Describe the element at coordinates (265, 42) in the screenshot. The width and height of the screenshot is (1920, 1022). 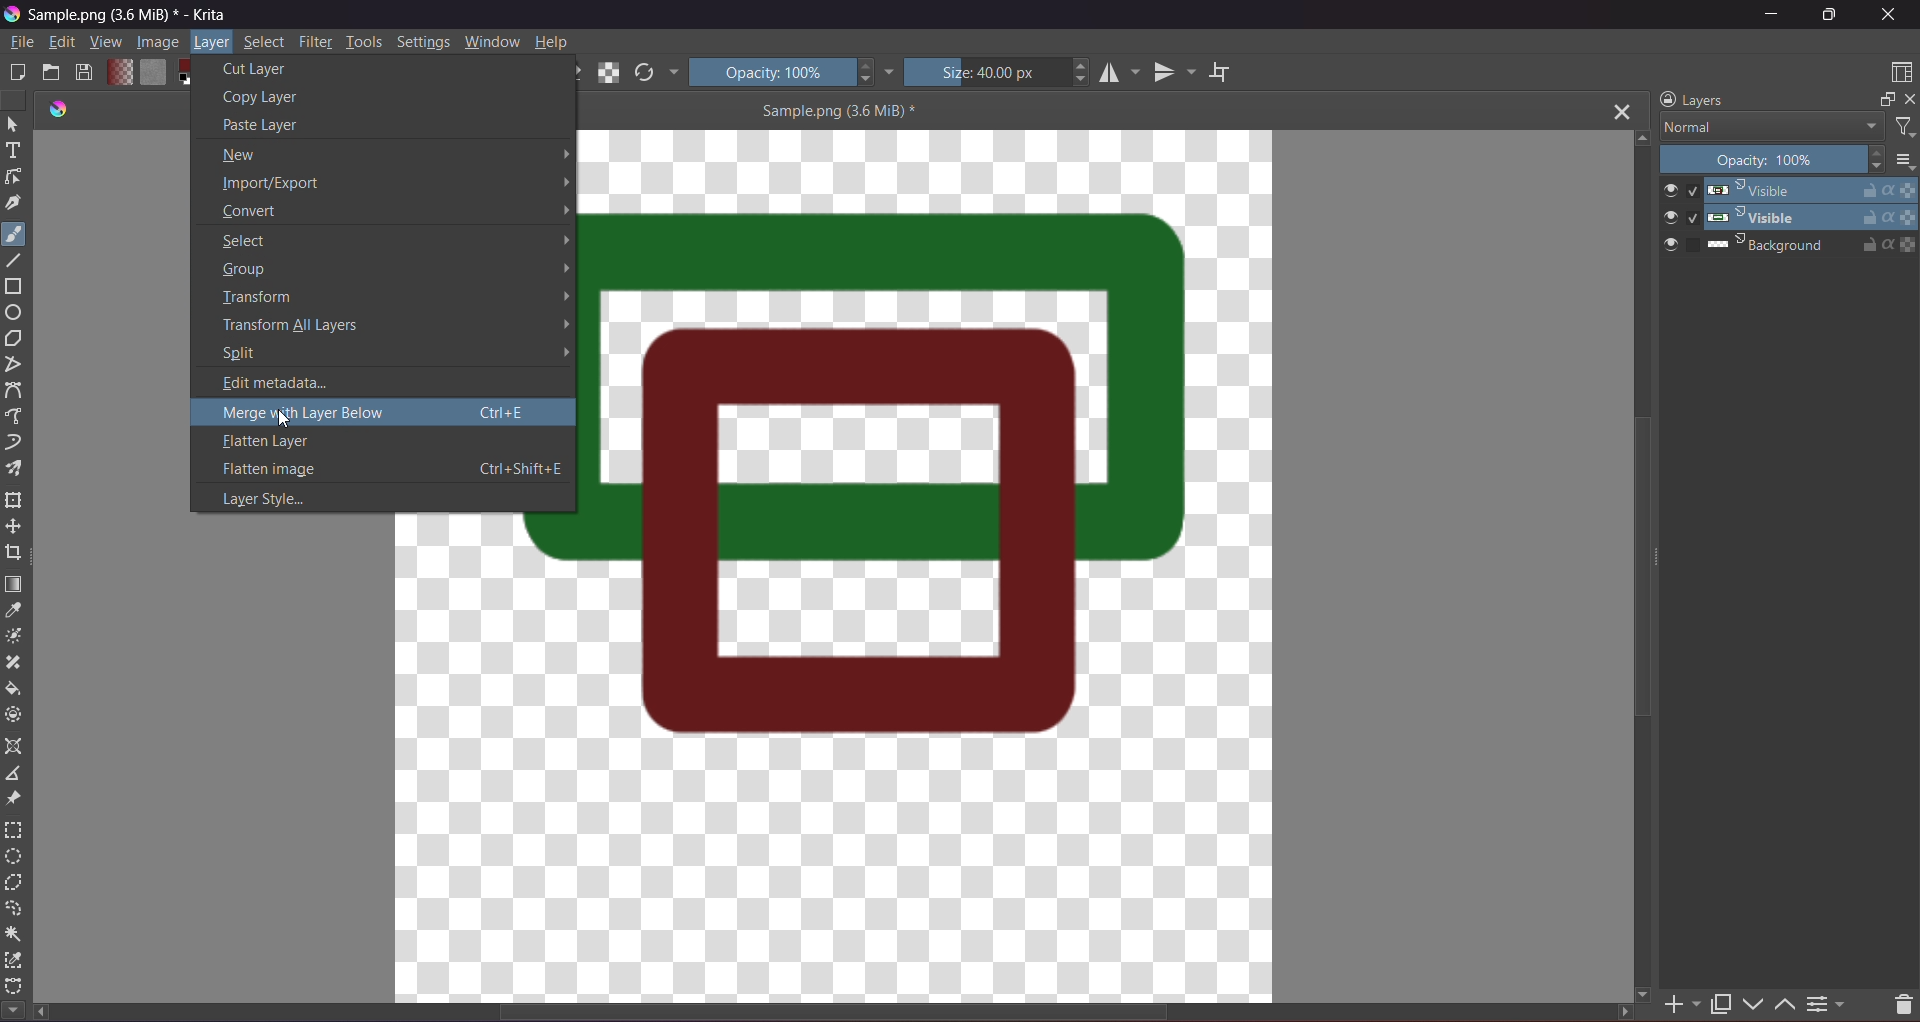
I see `Select` at that location.